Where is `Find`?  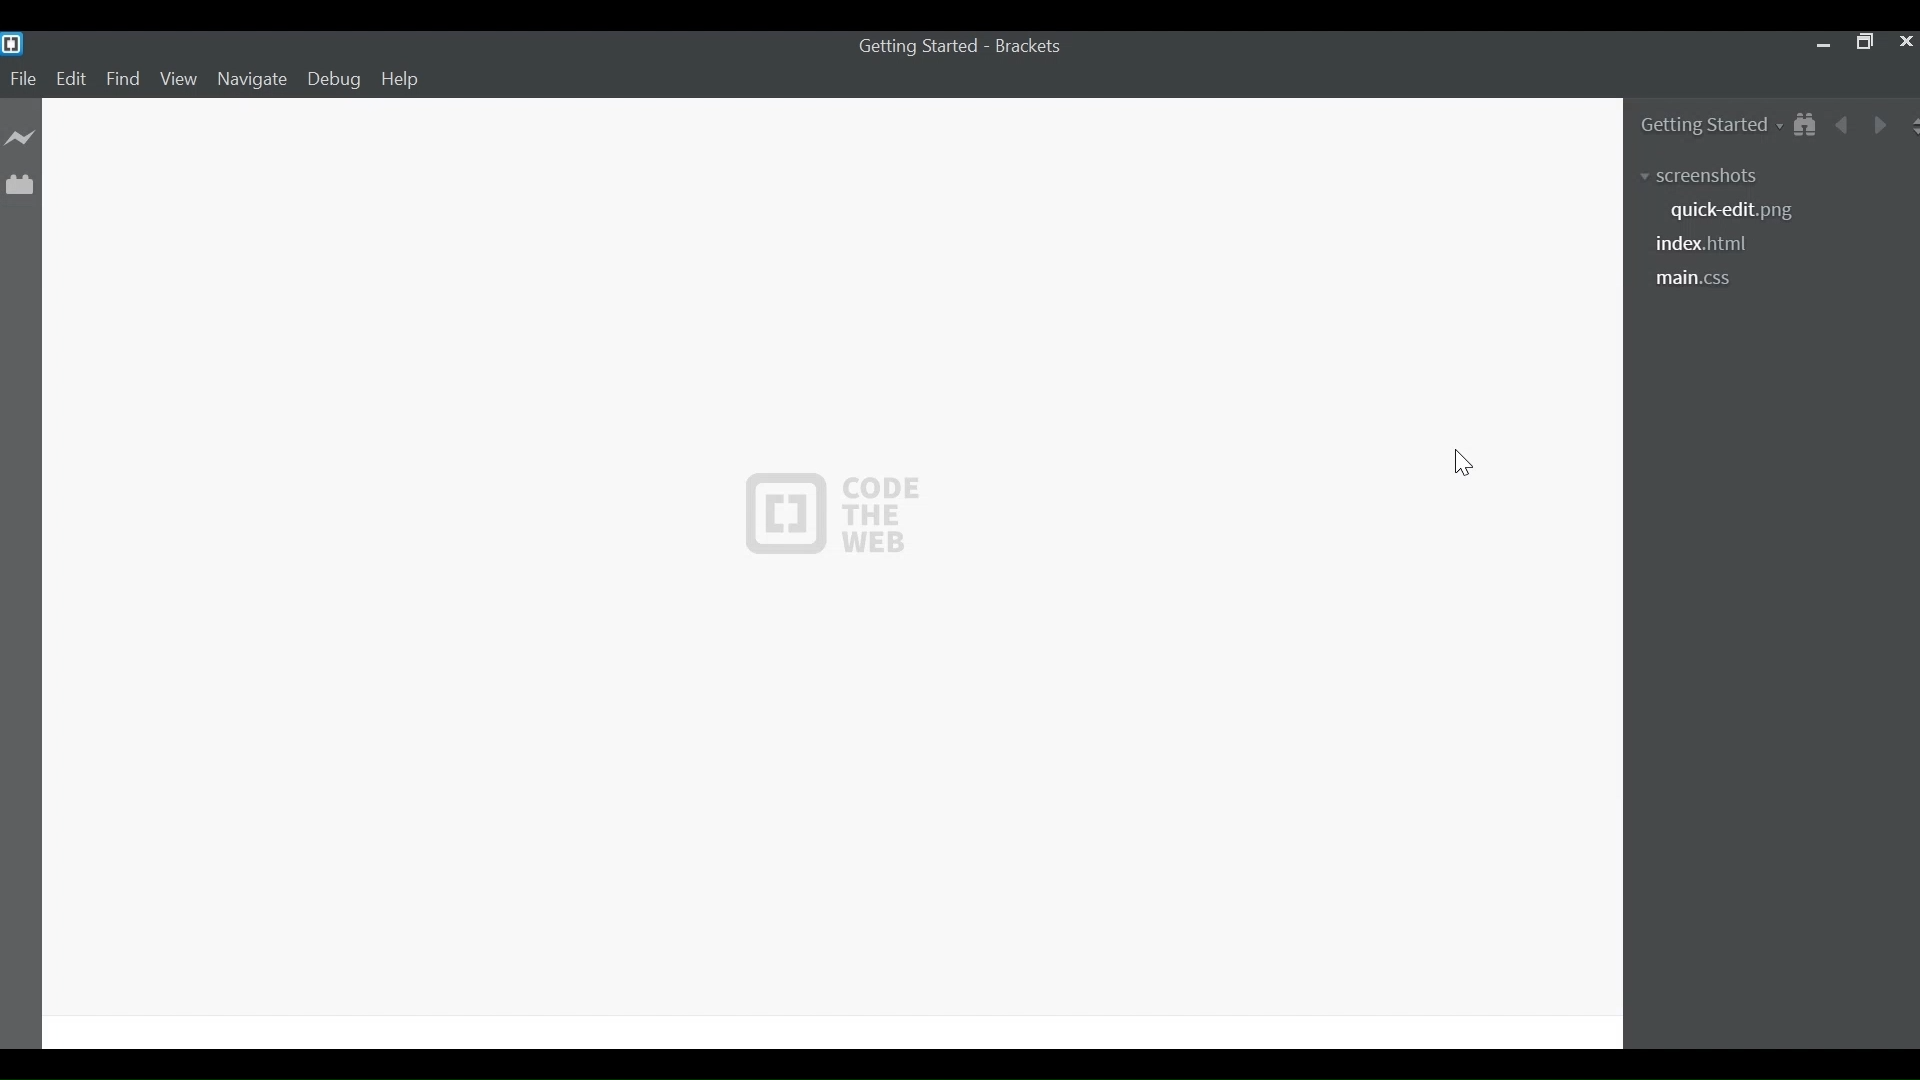
Find is located at coordinates (123, 81).